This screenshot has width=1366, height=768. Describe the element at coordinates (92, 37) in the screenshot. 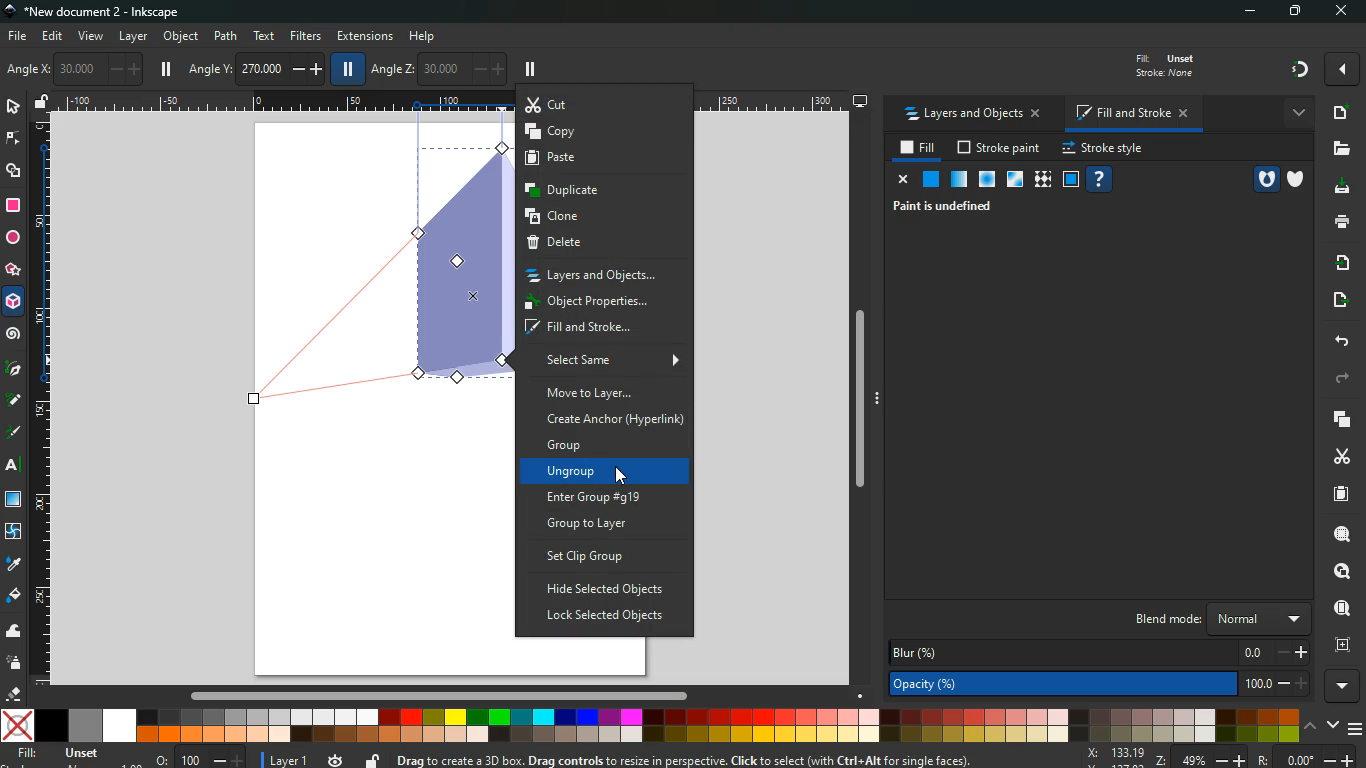

I see `view` at that location.